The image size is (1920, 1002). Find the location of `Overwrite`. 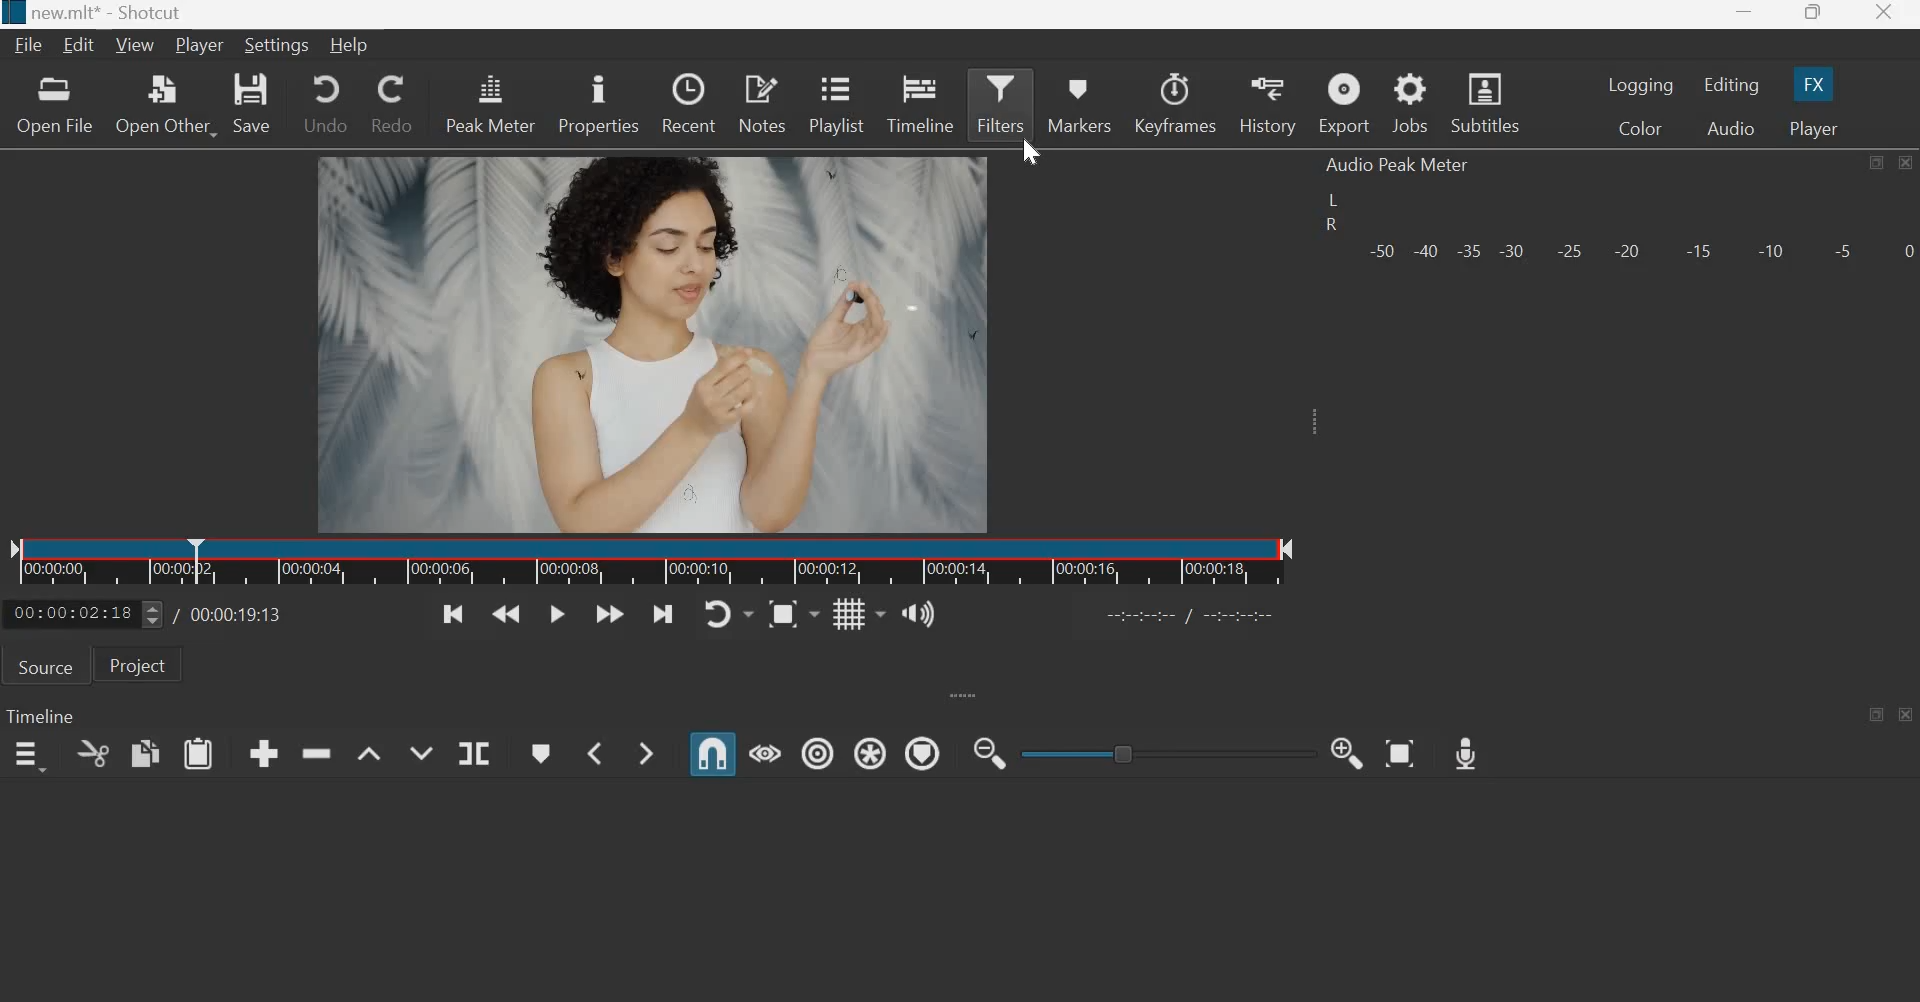

Overwrite is located at coordinates (421, 751).